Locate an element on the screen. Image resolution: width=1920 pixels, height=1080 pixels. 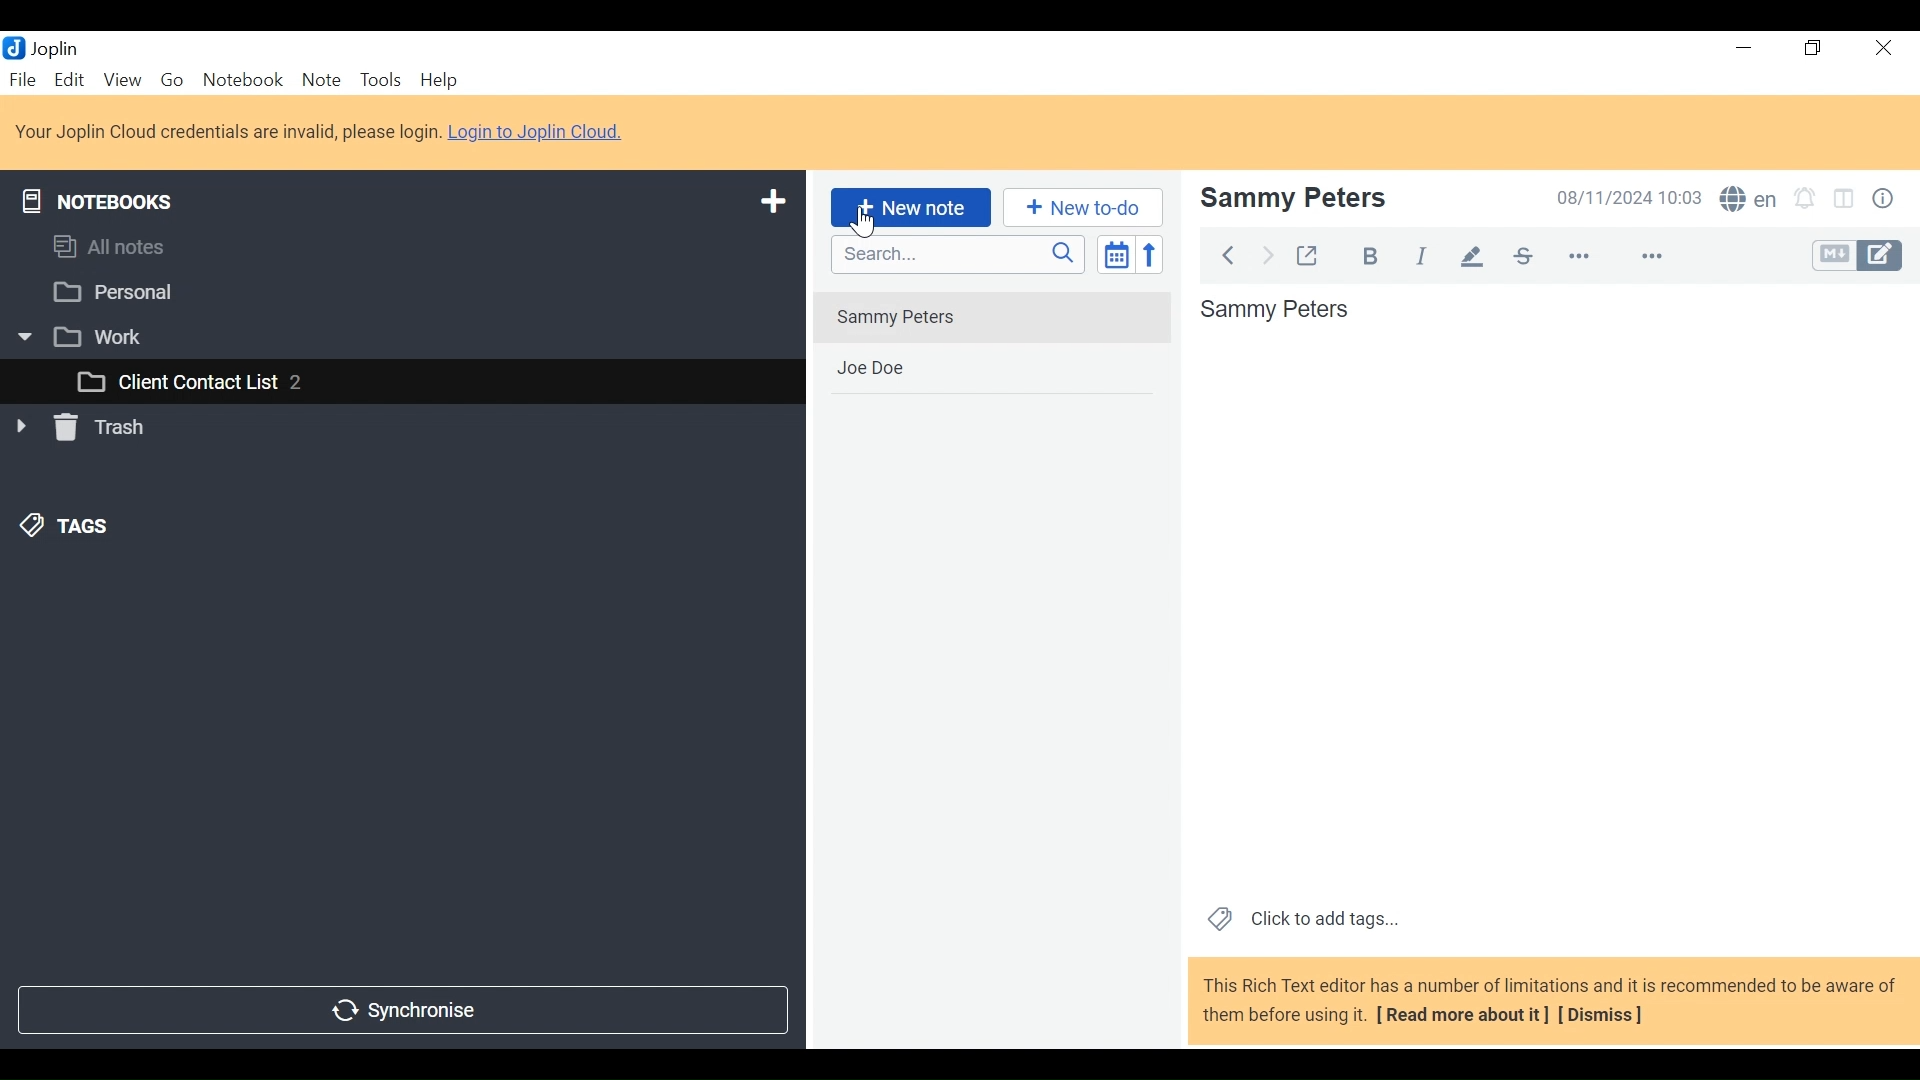
Strikethrough is located at coordinates (1523, 256).